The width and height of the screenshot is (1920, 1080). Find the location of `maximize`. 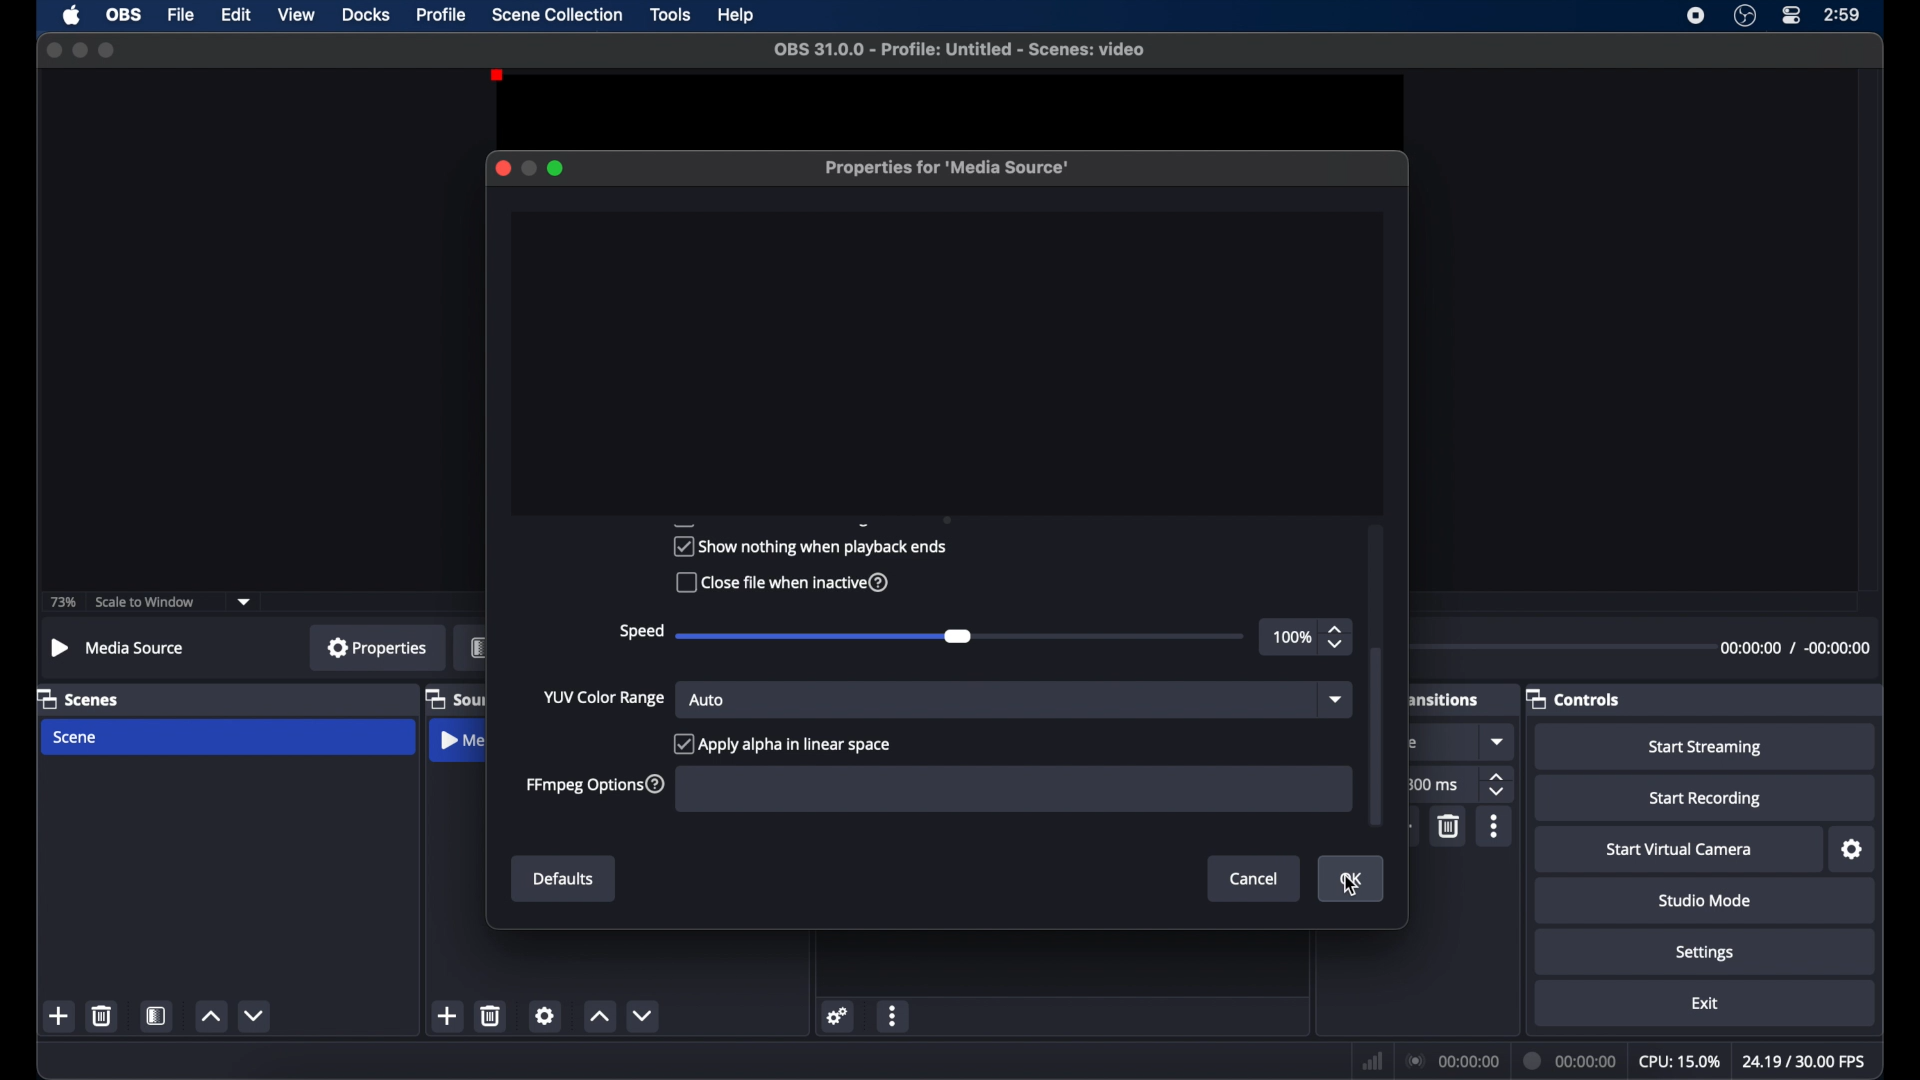

maximize is located at coordinates (556, 168).